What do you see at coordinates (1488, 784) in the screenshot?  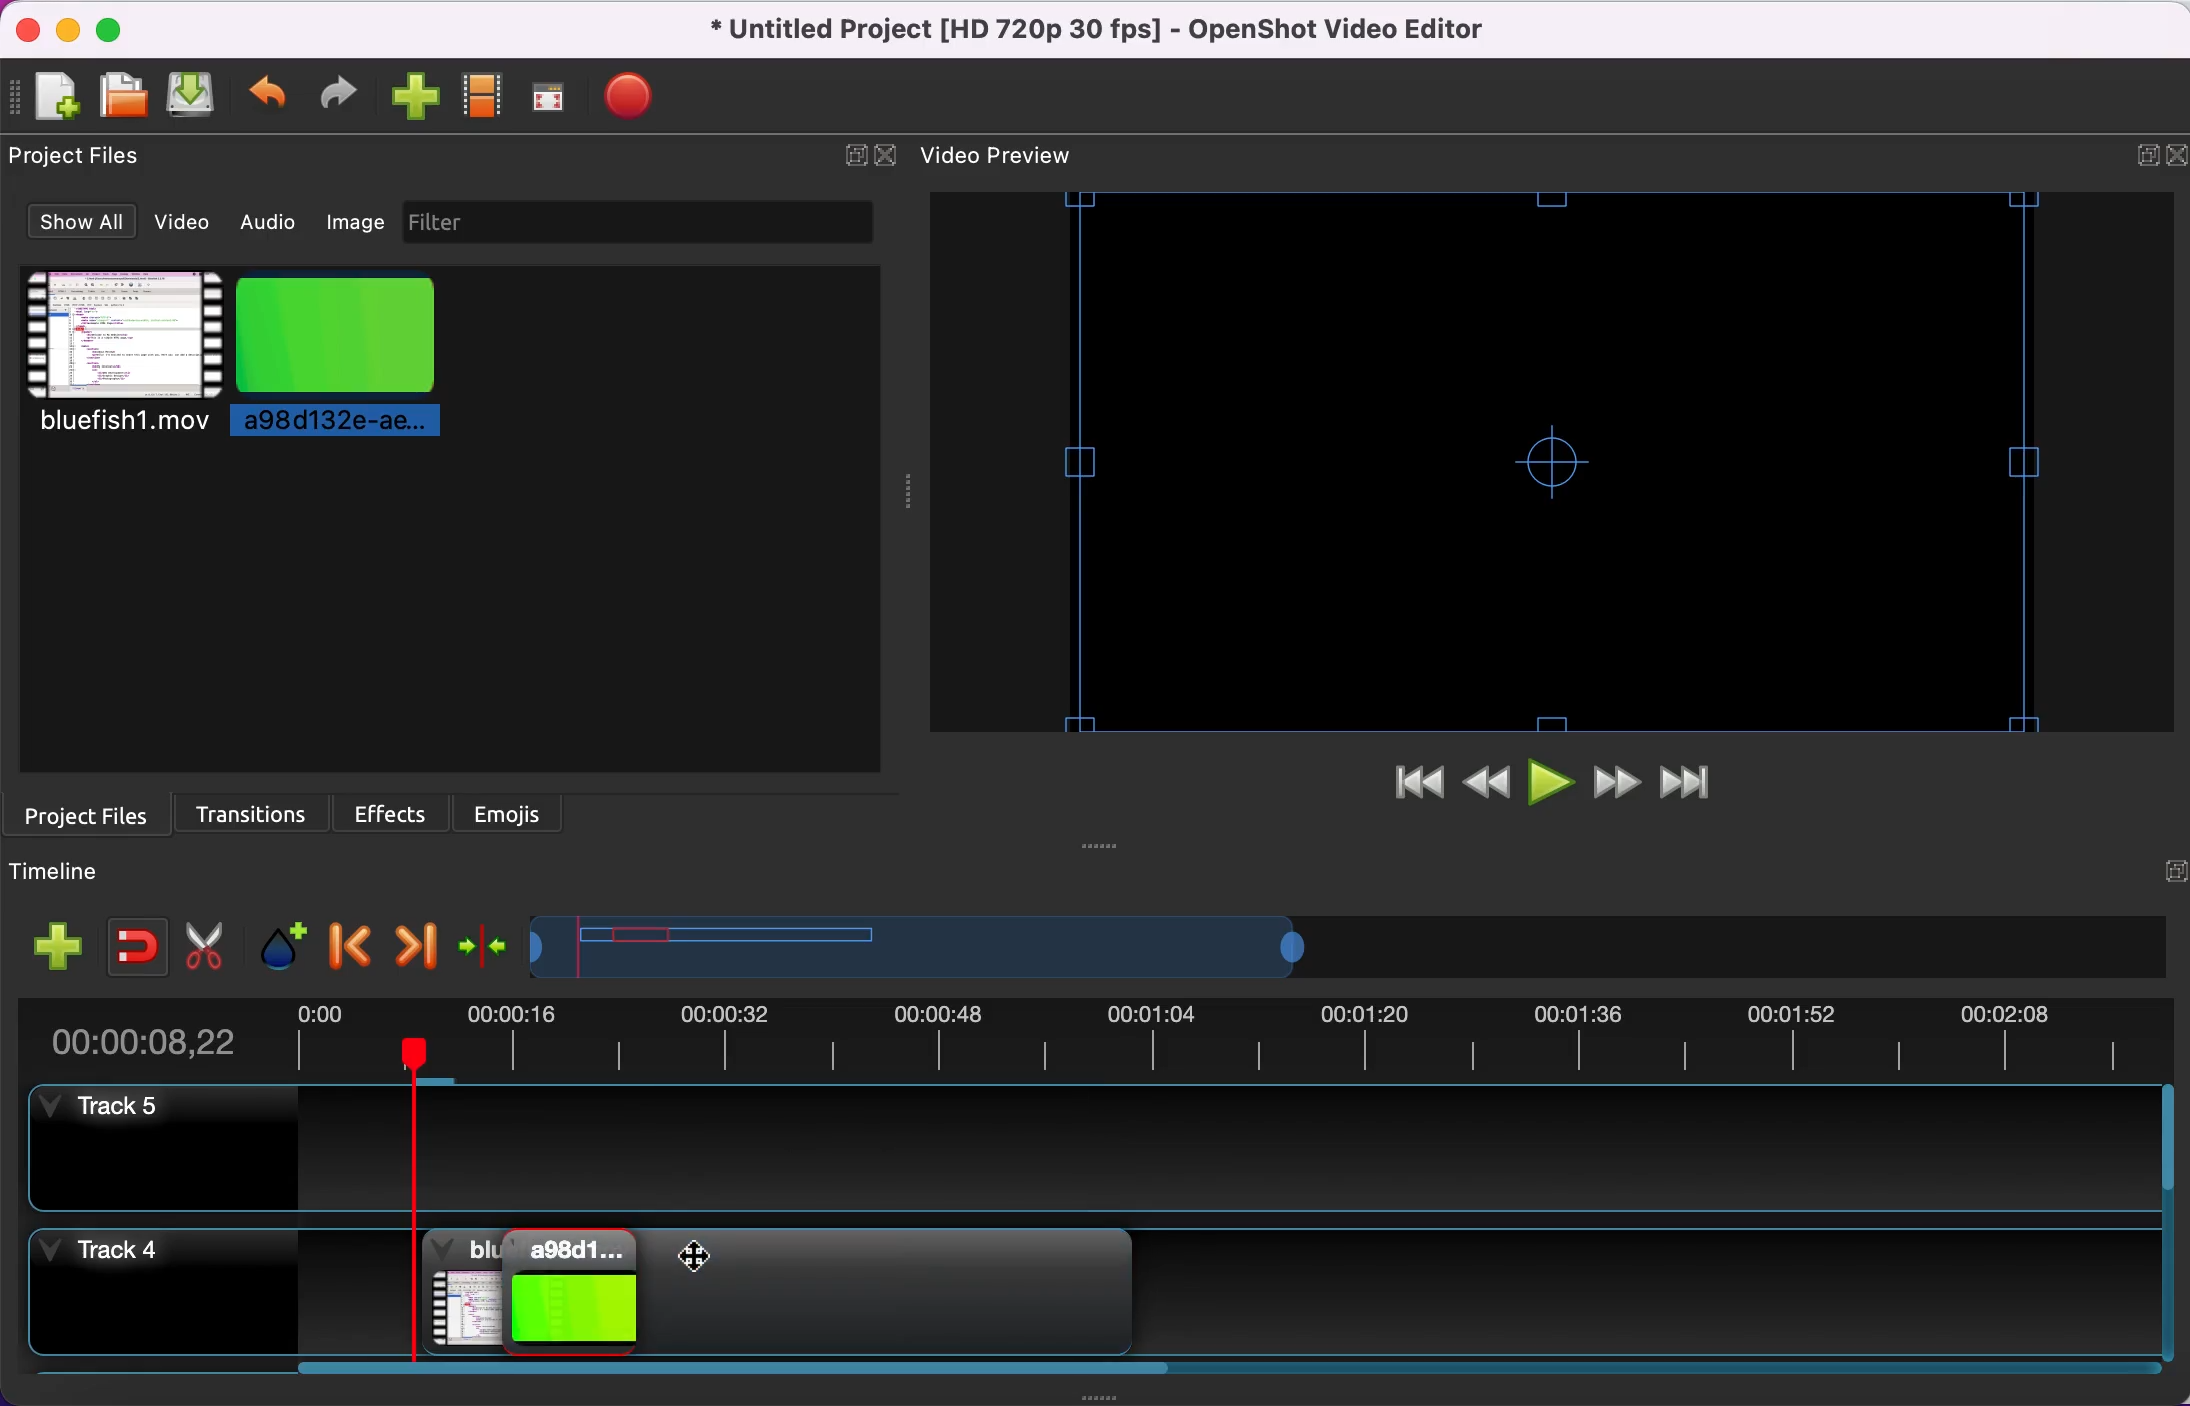 I see `rewind` at bounding box center [1488, 784].